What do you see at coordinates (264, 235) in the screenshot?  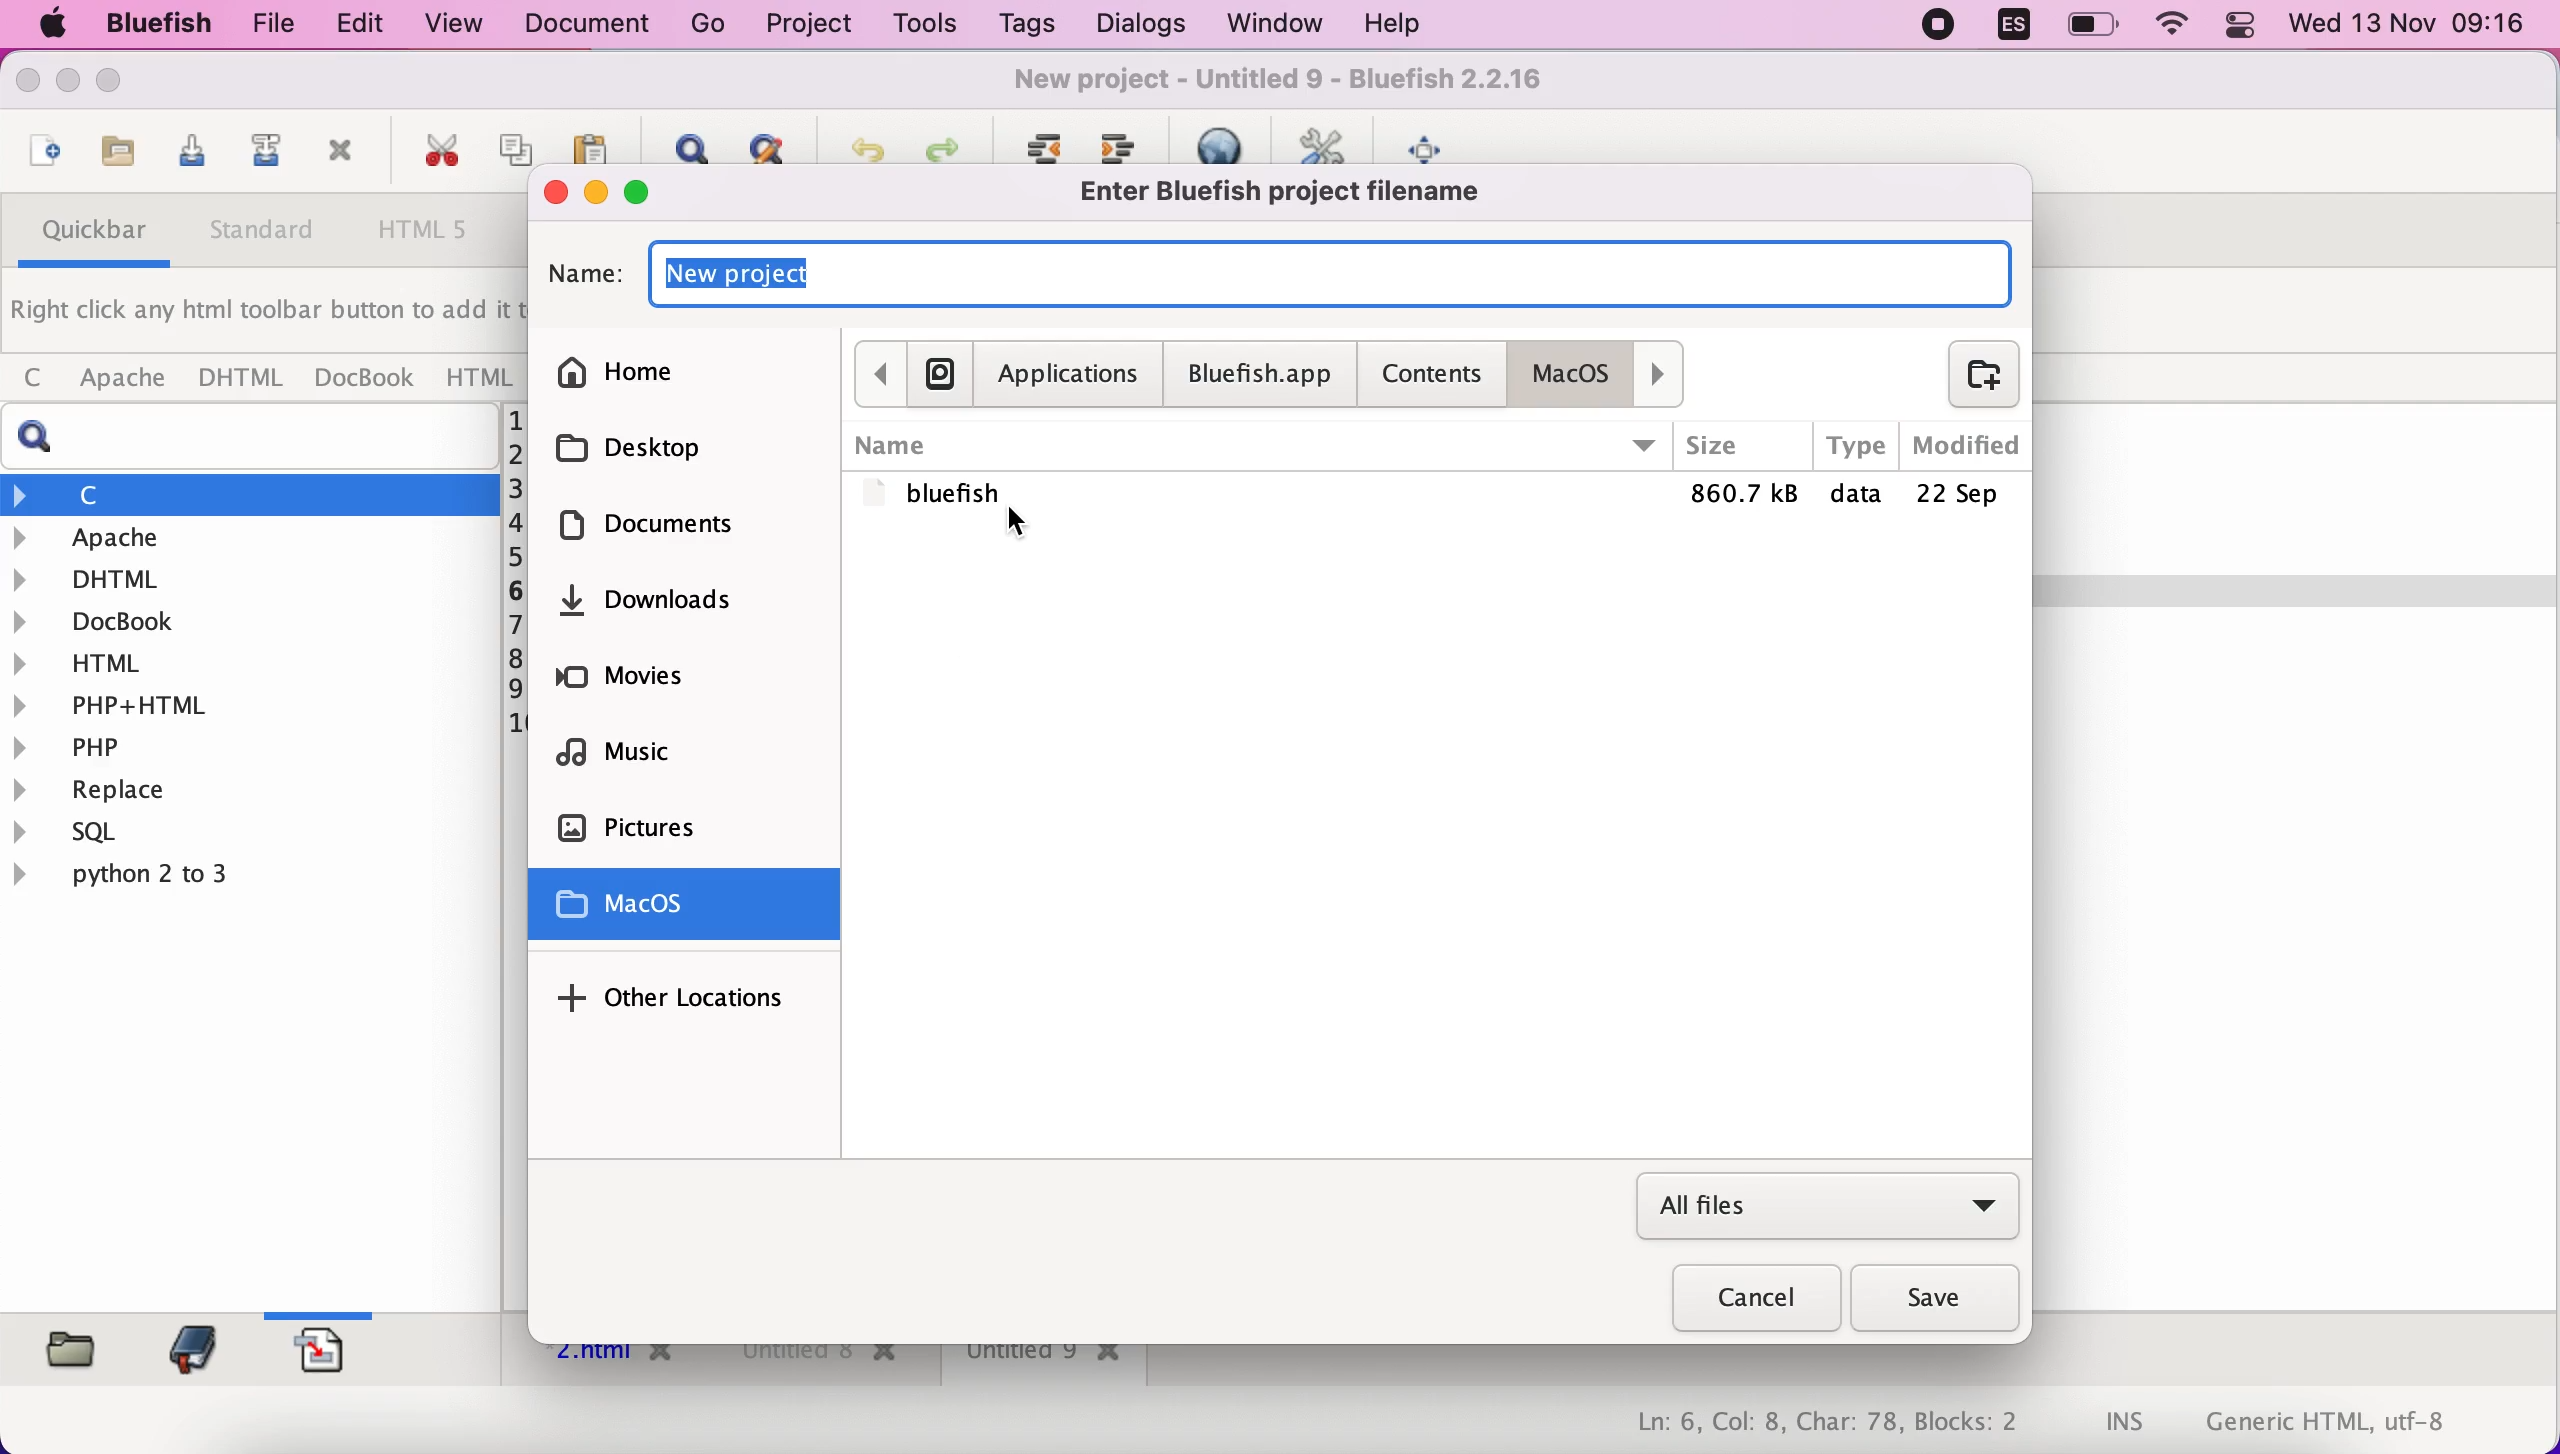 I see `standard` at bounding box center [264, 235].